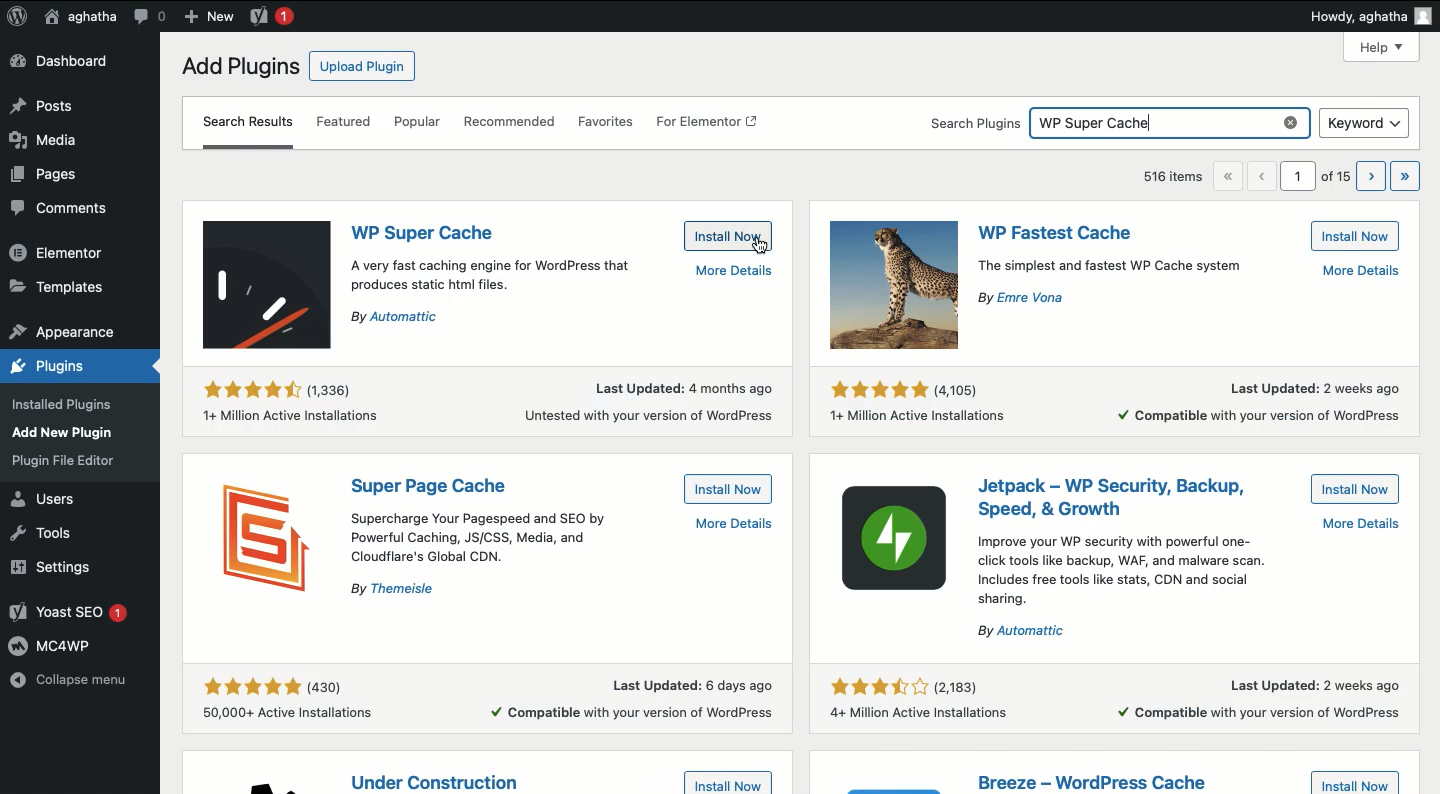 This screenshot has width=1440, height=794. I want to click on Appearance, so click(73, 430).